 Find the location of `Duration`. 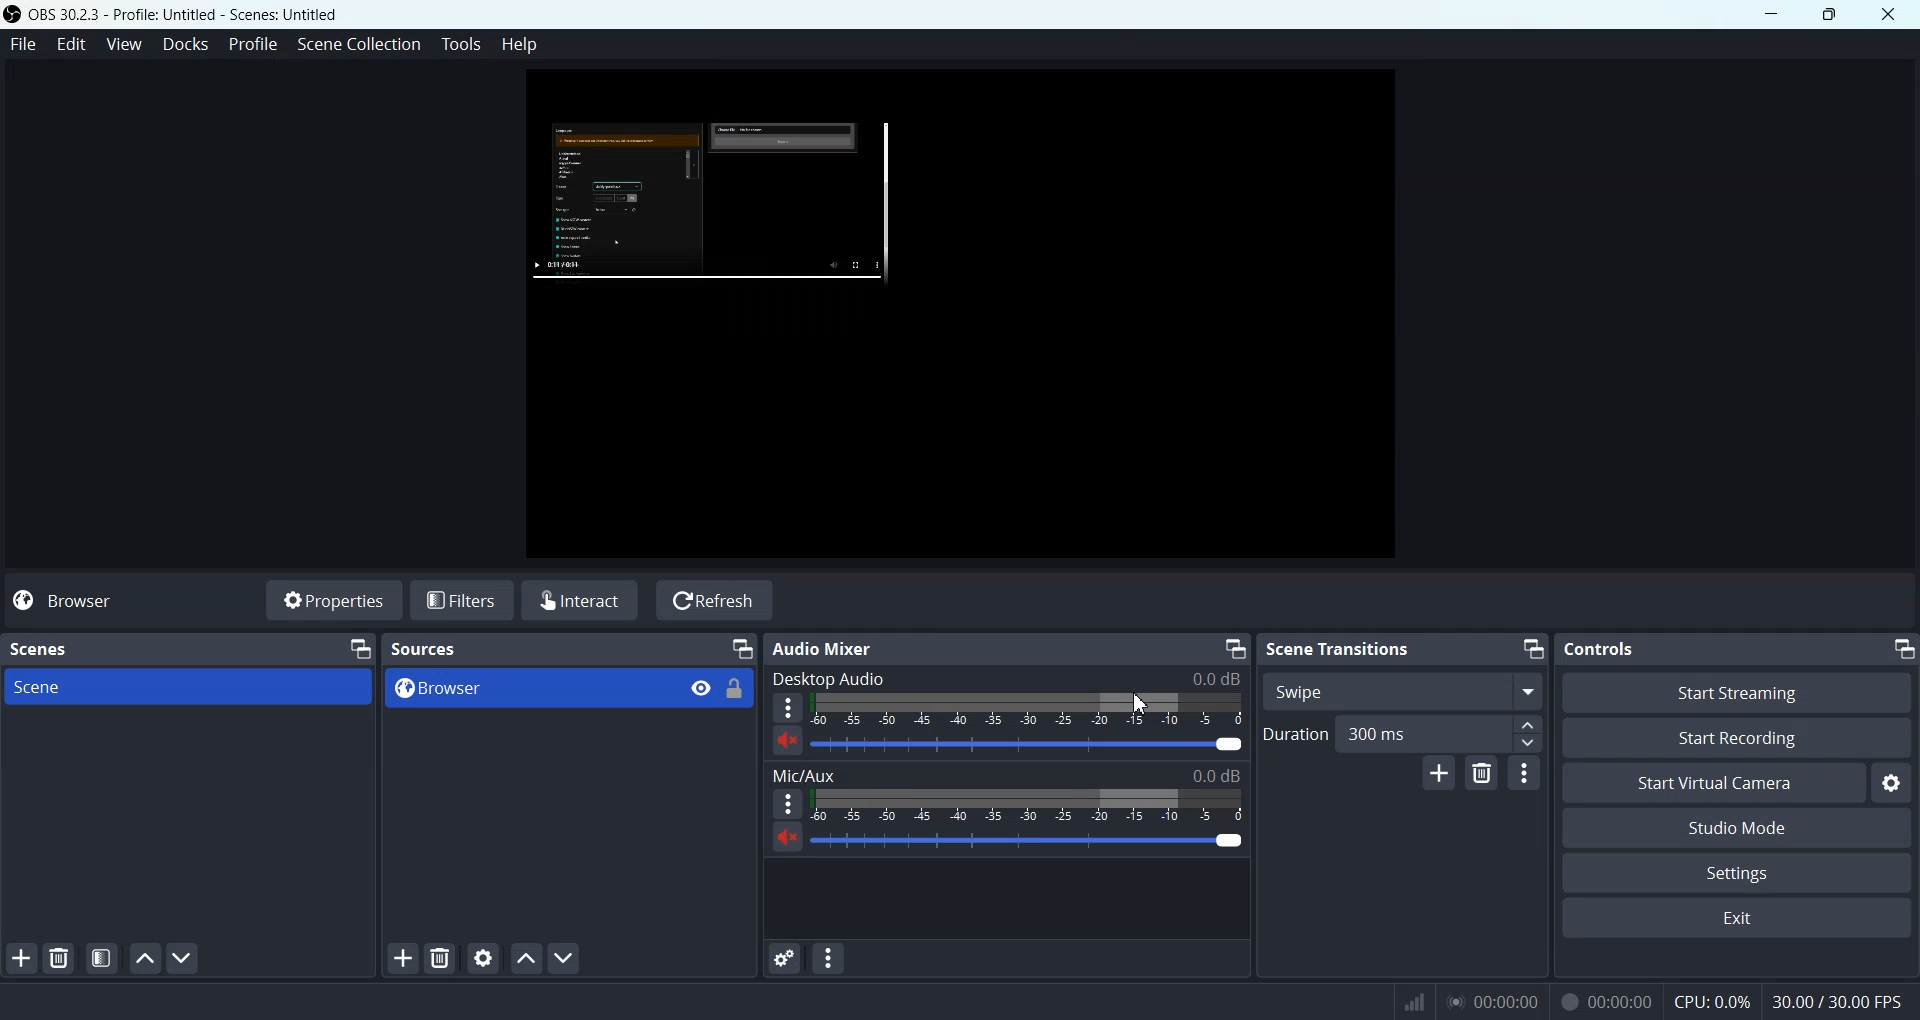

Duration is located at coordinates (1297, 734).